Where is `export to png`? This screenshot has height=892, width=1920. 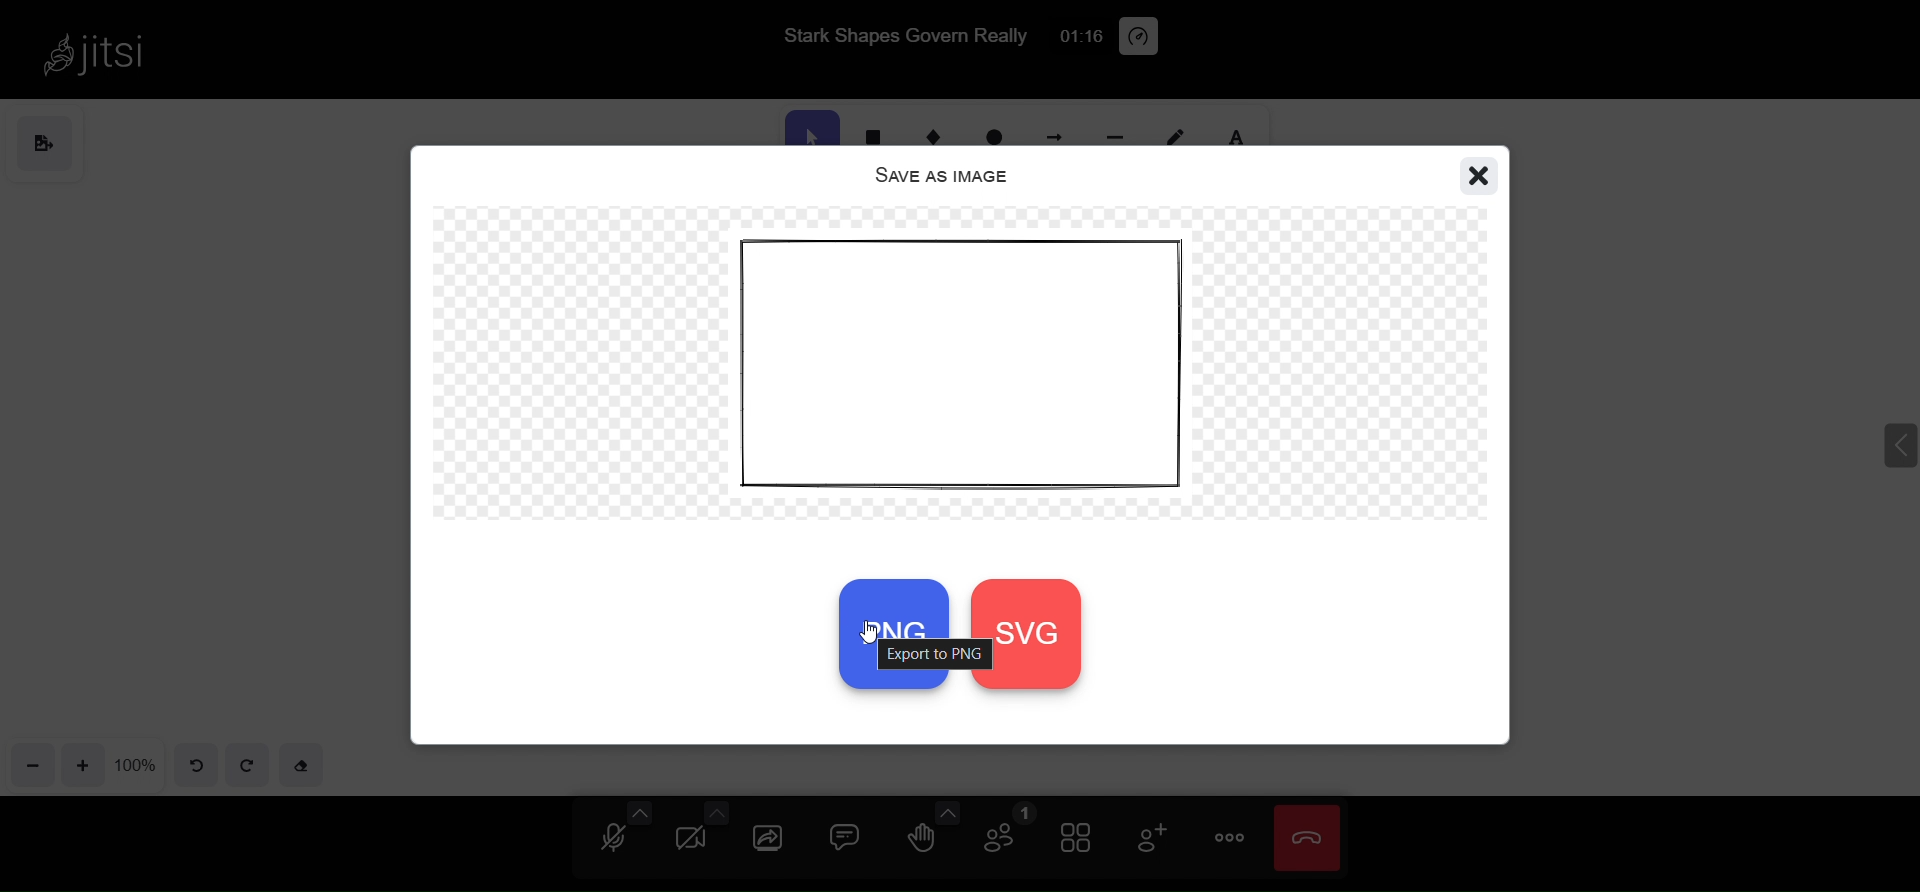
export to png is located at coordinates (934, 654).